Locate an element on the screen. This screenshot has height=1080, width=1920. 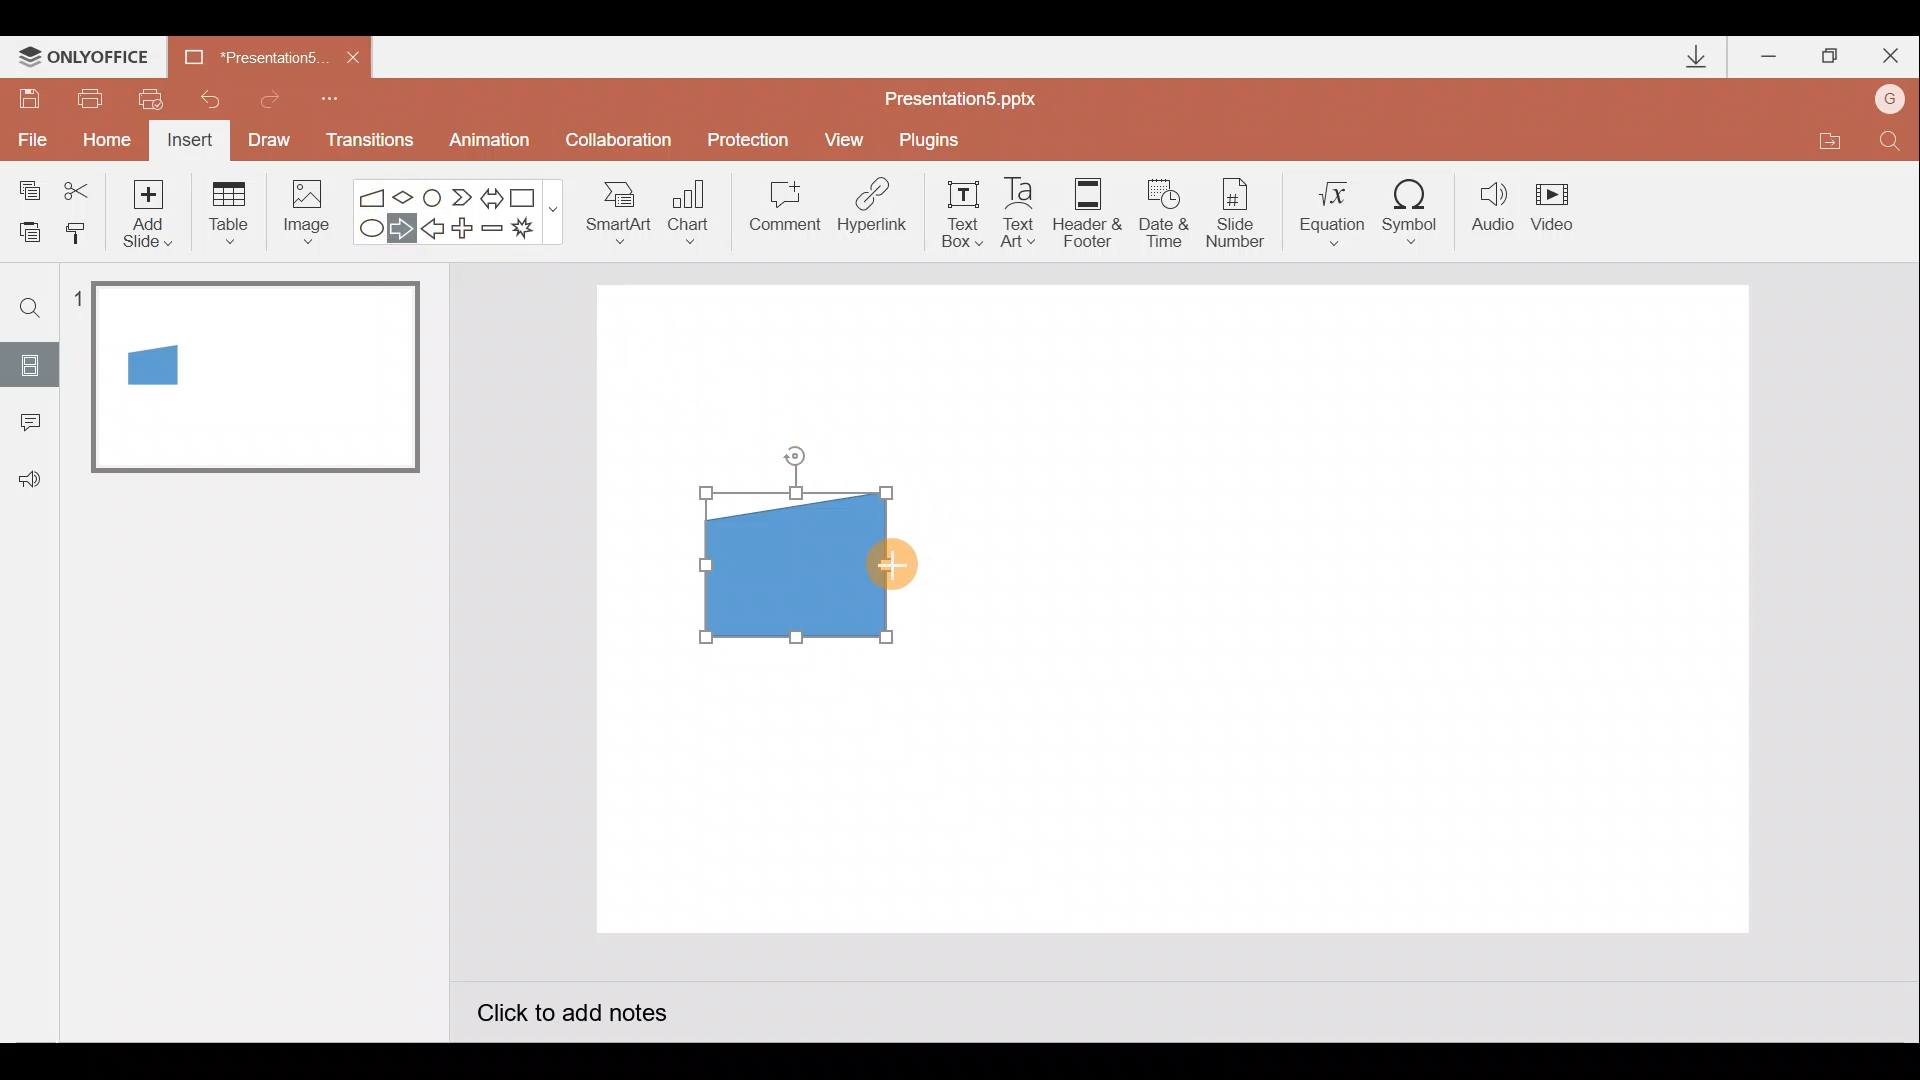
Copy is located at coordinates (26, 187).